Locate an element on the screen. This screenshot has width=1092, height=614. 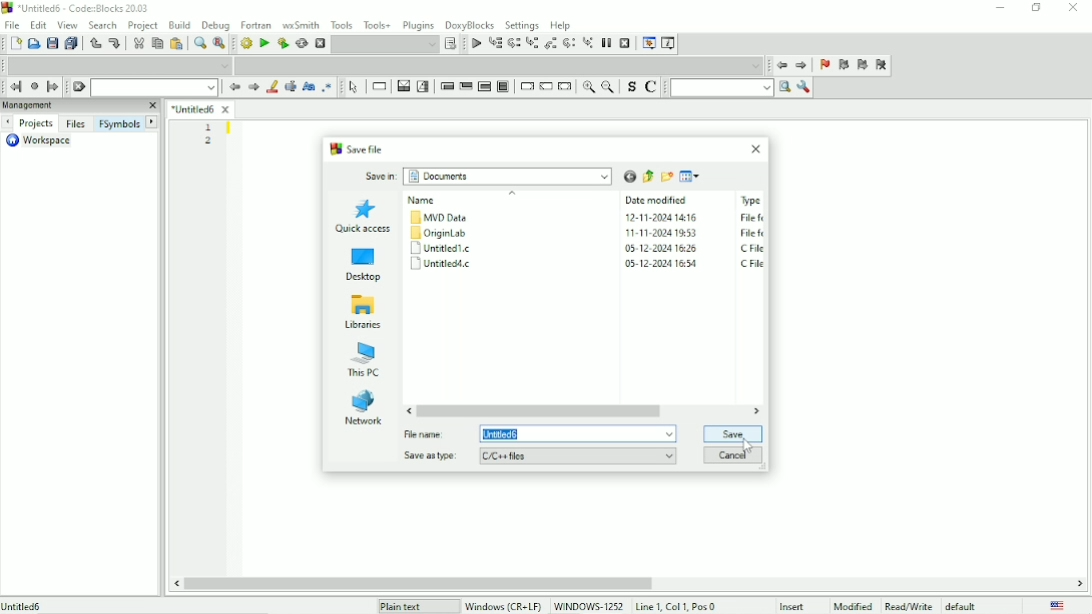
View is located at coordinates (67, 24).